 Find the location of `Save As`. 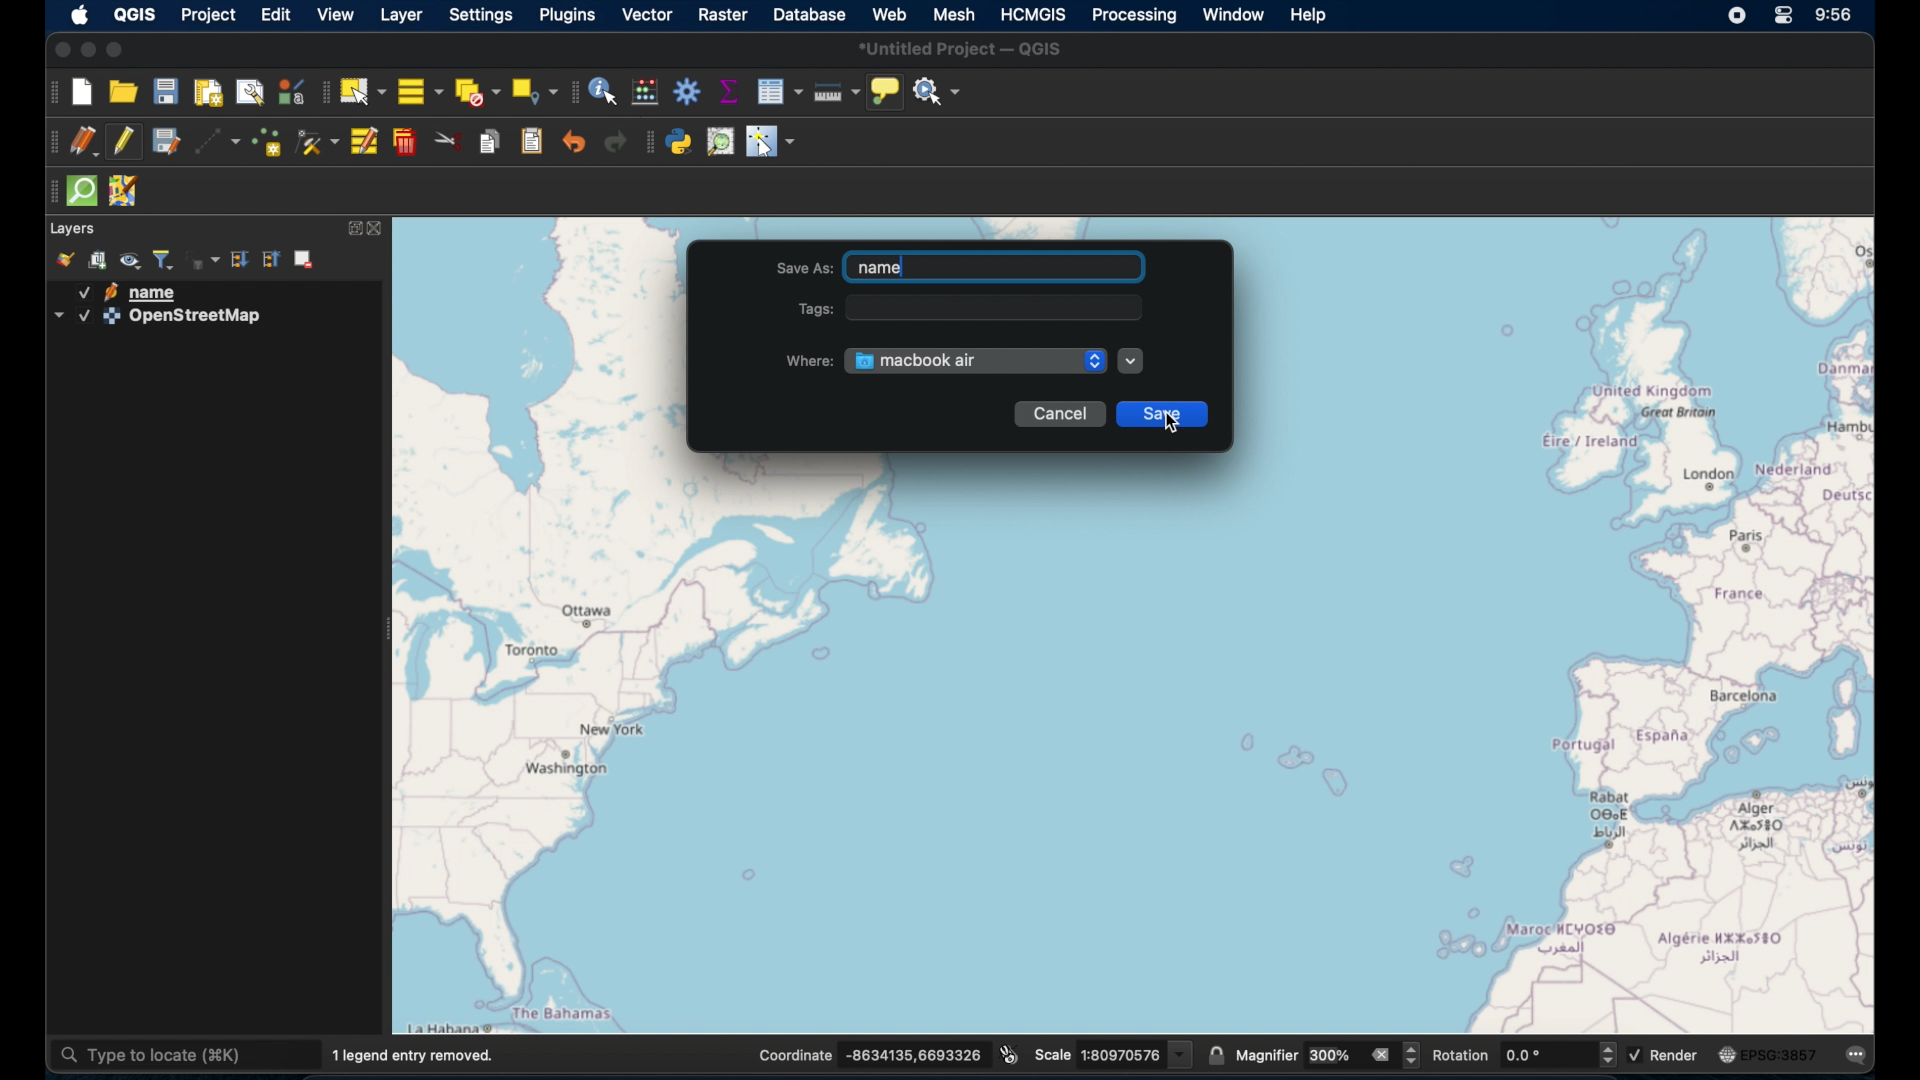

Save As is located at coordinates (964, 267).